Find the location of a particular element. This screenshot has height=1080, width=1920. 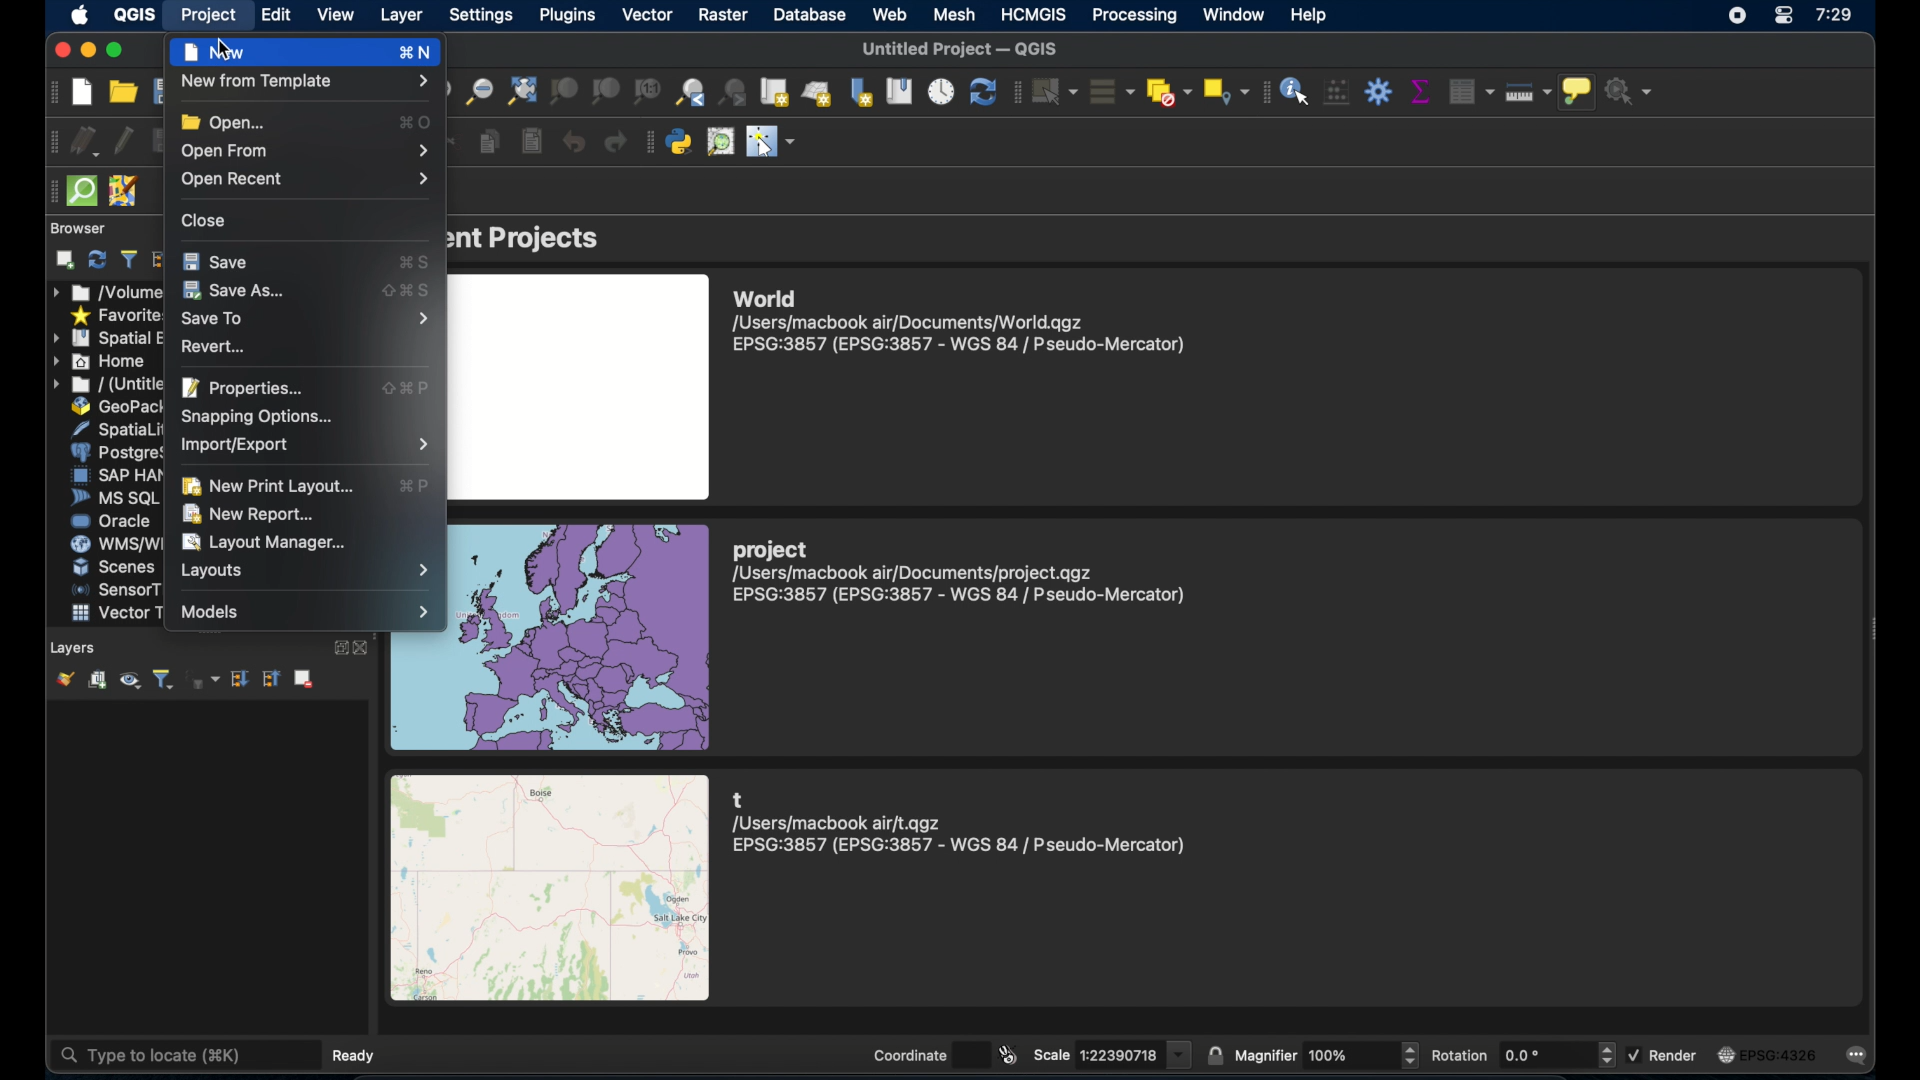

EPSG:3857 (EPSG:3857 - WGS 84 | Pseudo-Mercator) is located at coordinates (958, 344).